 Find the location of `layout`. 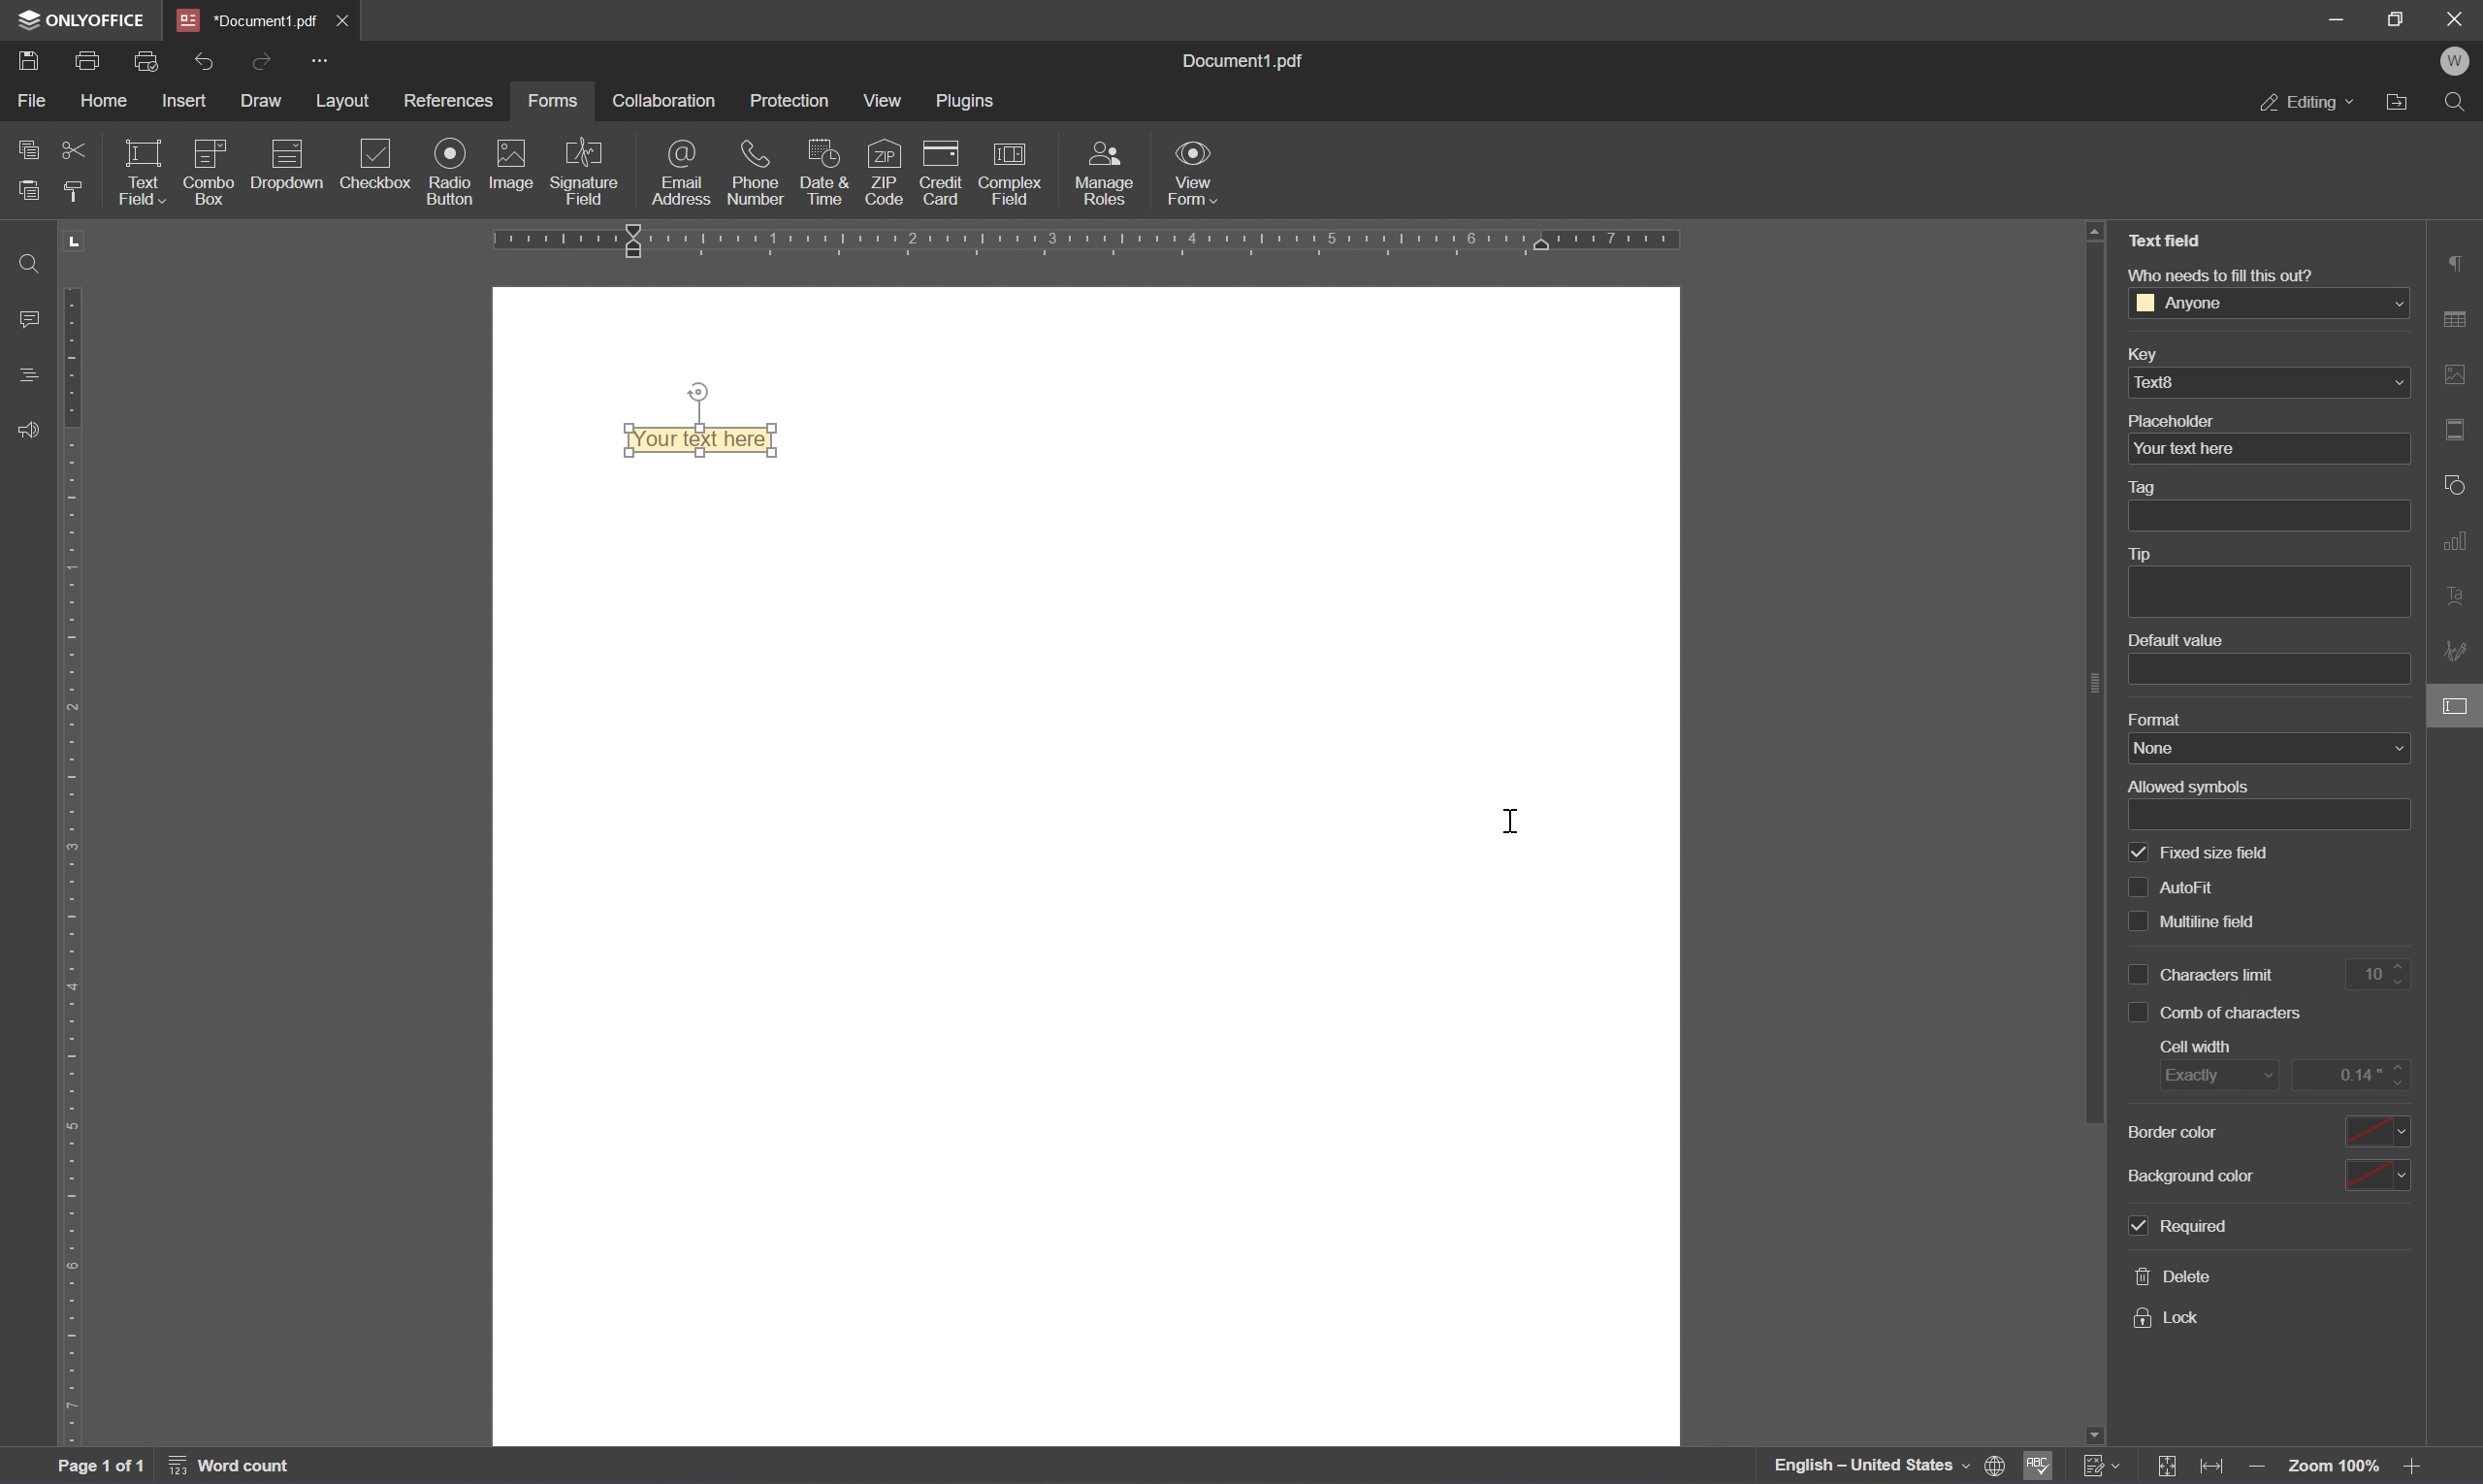

layout is located at coordinates (348, 101).